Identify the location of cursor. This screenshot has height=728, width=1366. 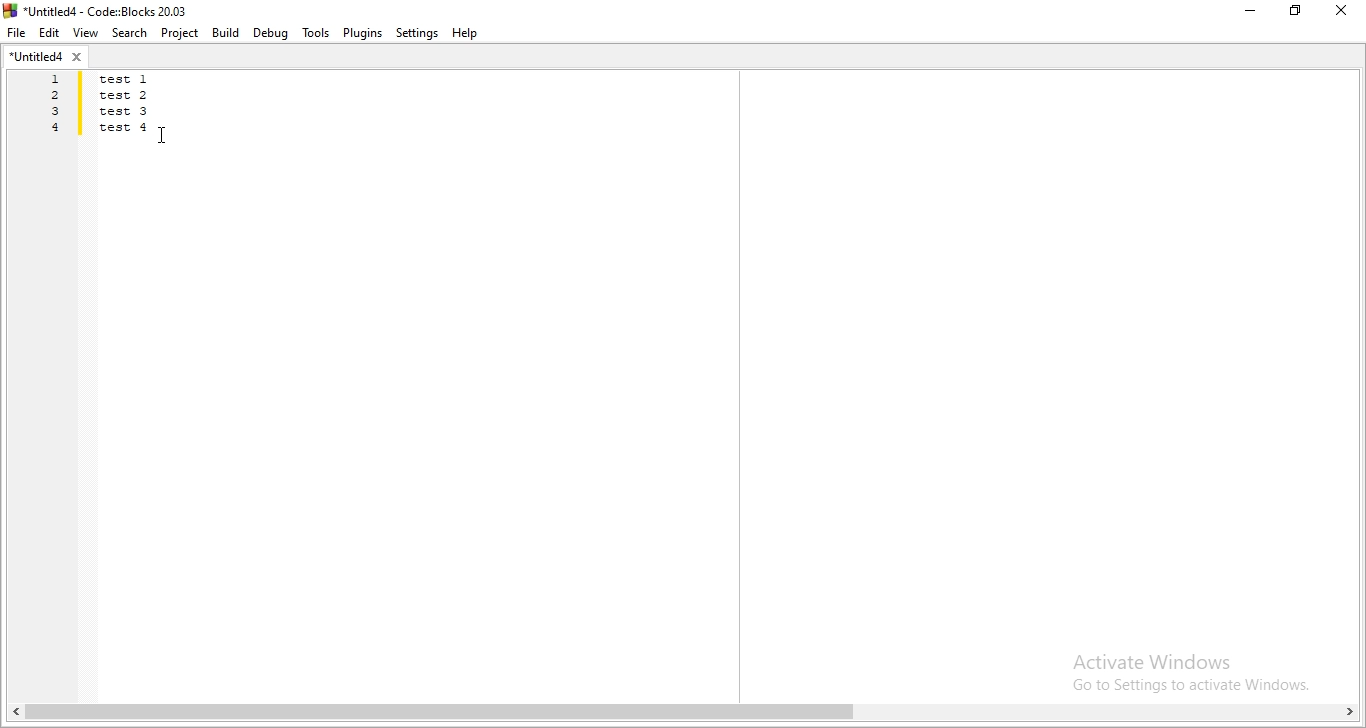
(164, 135).